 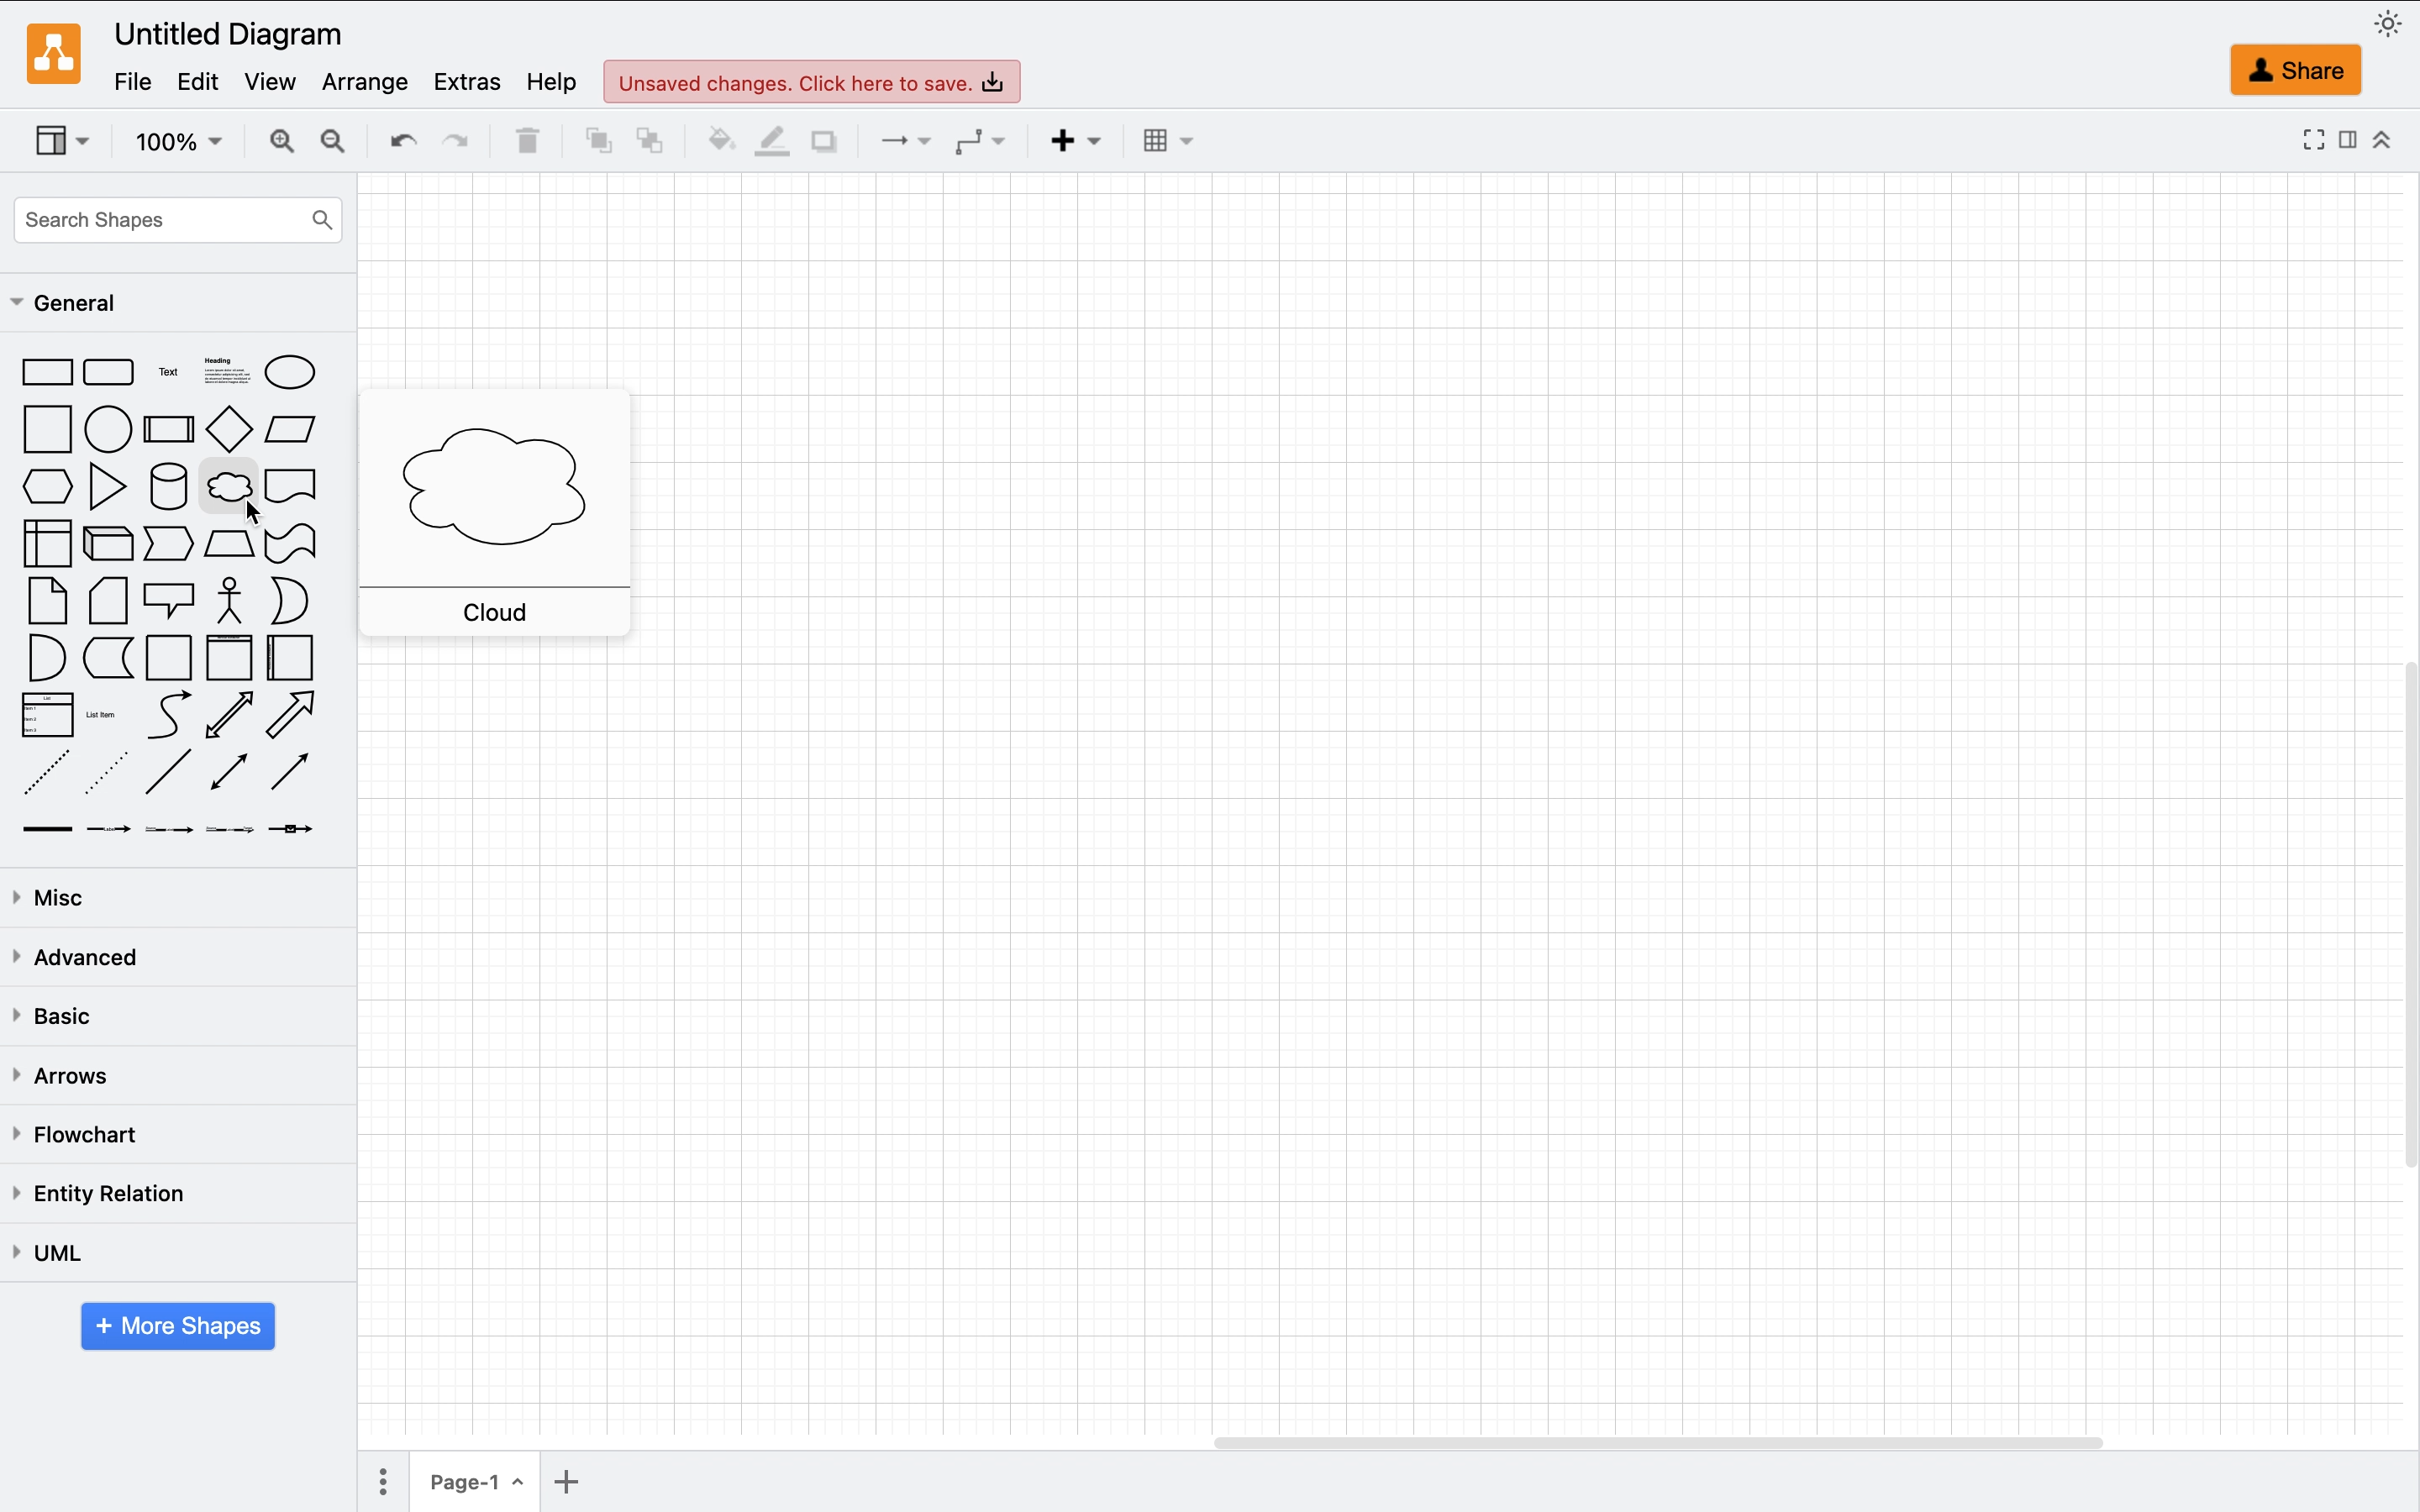 I want to click on untitled diagram, so click(x=229, y=30).